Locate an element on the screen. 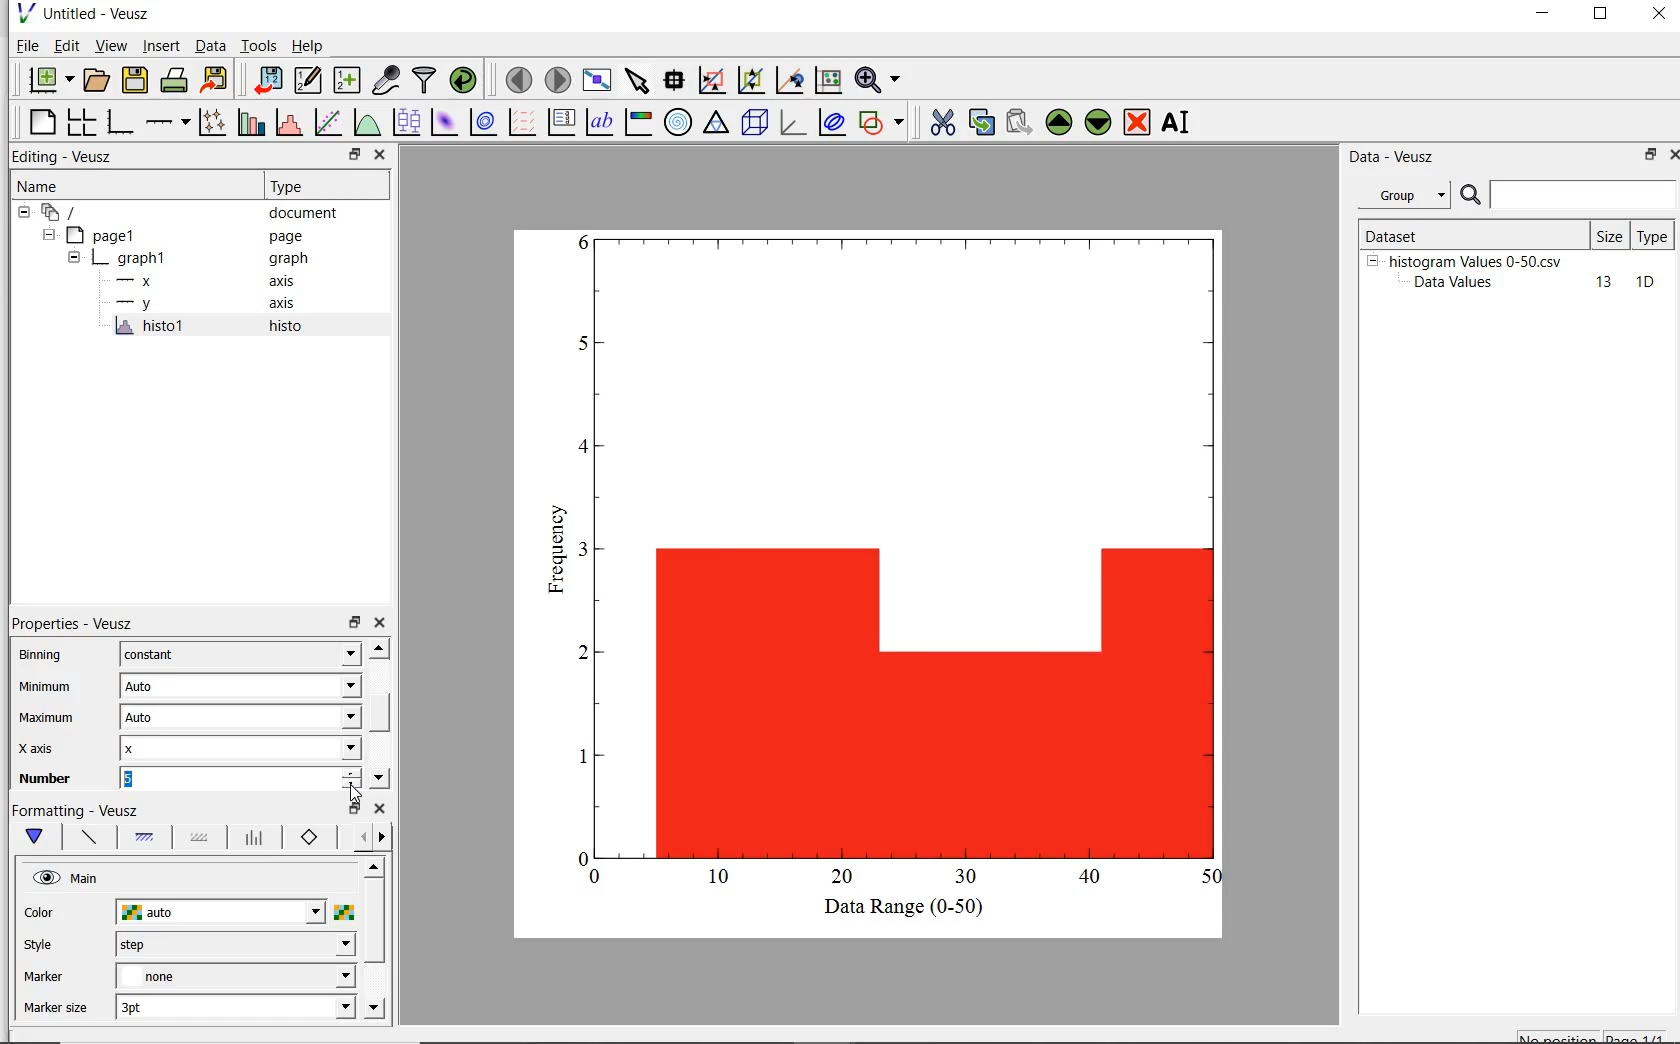  move up the selected widget is located at coordinates (1057, 123).